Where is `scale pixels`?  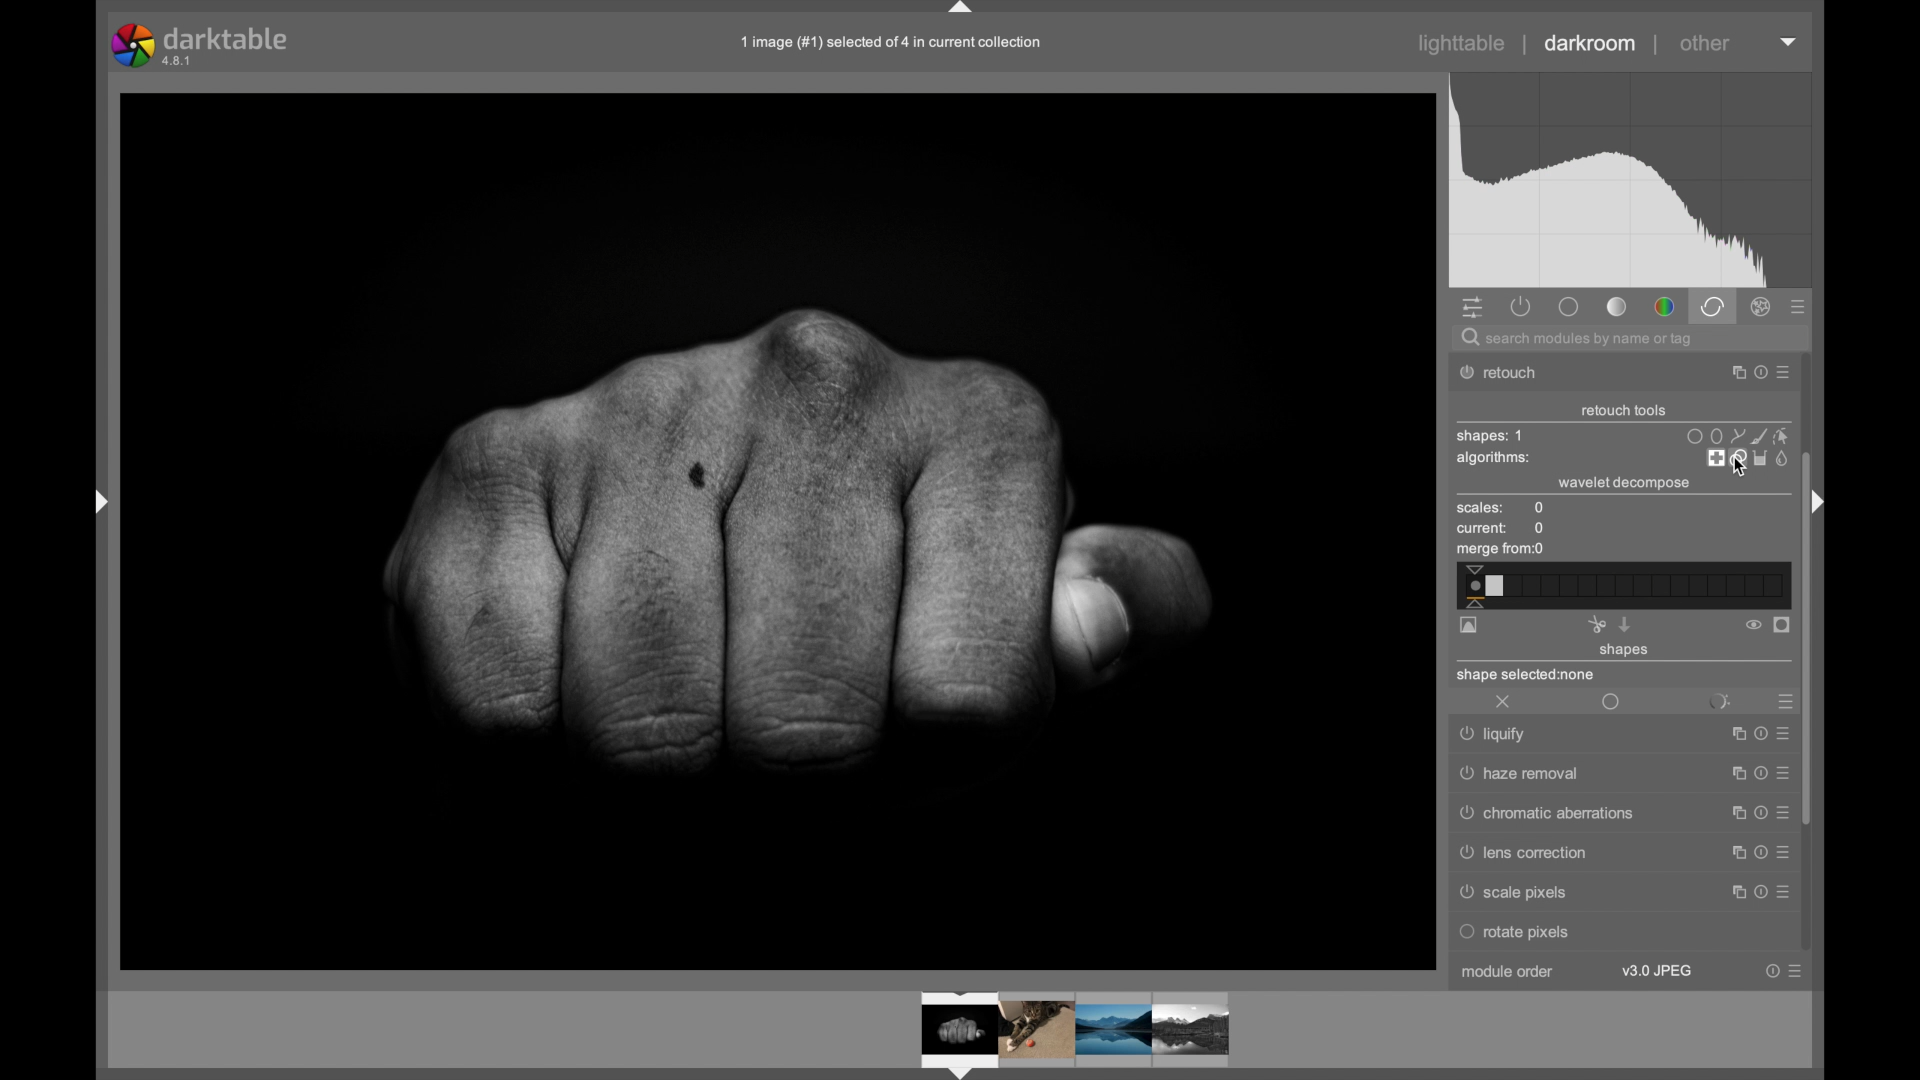 scale pixels is located at coordinates (1519, 893).